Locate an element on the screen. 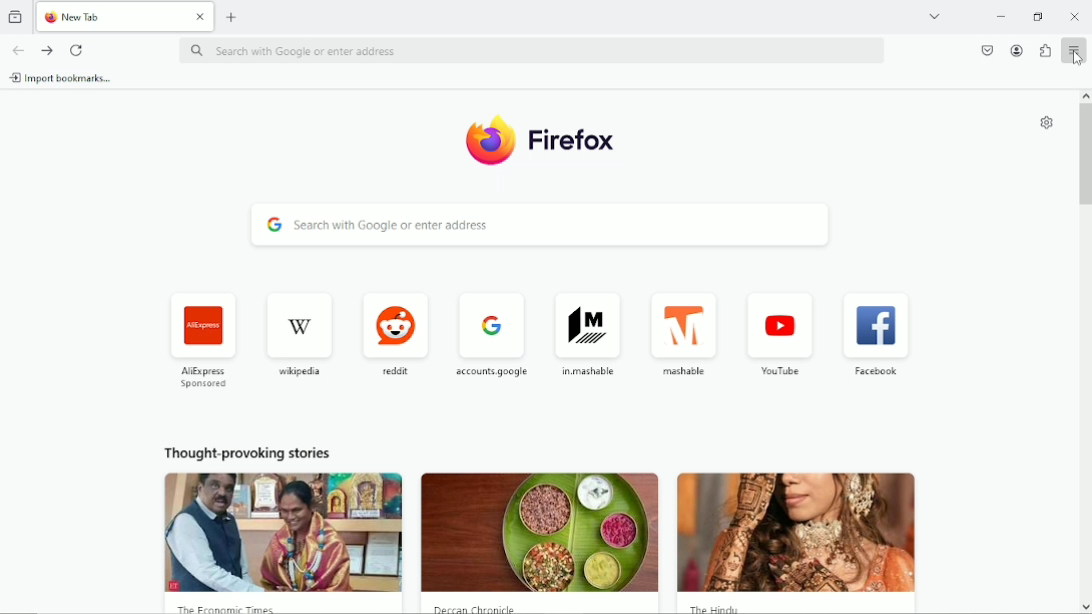 This screenshot has height=614, width=1092. in.mashable is located at coordinates (589, 330).